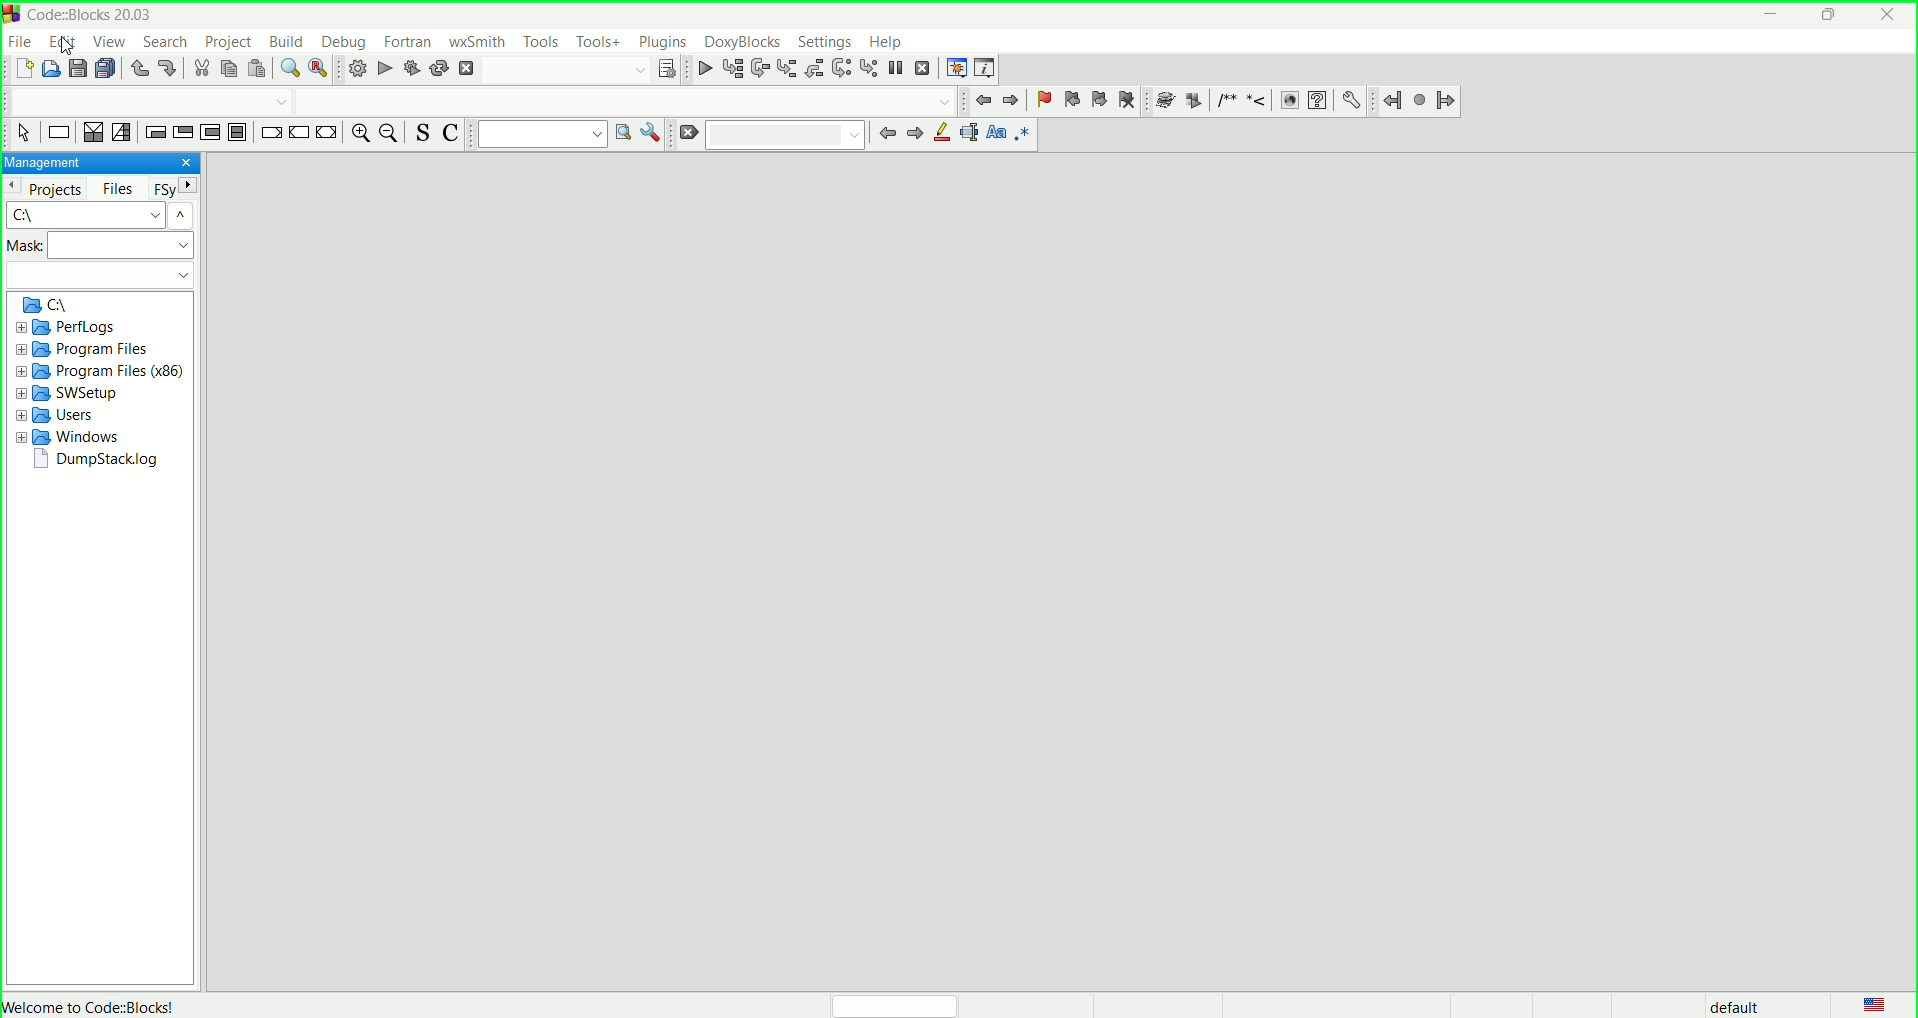 The image size is (1918, 1018). I want to click on plugins, so click(660, 41).